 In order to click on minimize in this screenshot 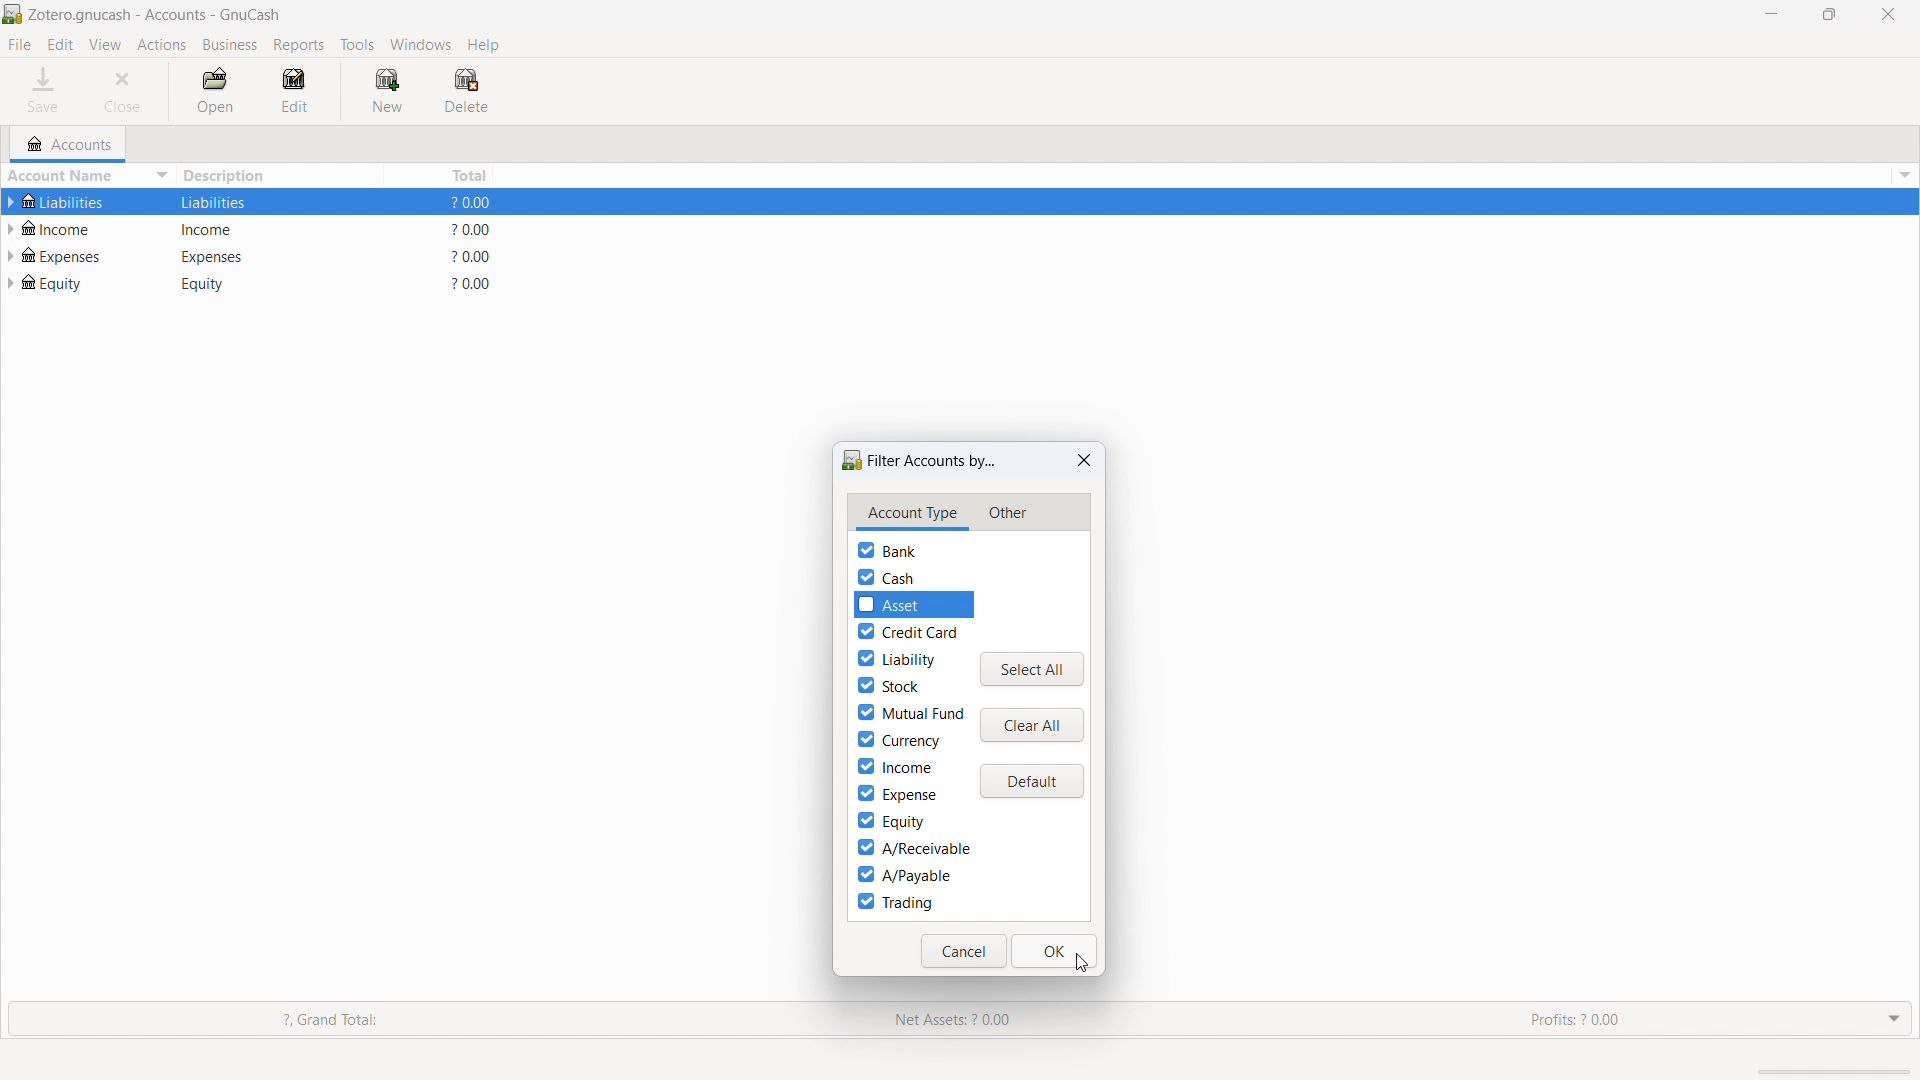, I will do `click(1769, 13)`.